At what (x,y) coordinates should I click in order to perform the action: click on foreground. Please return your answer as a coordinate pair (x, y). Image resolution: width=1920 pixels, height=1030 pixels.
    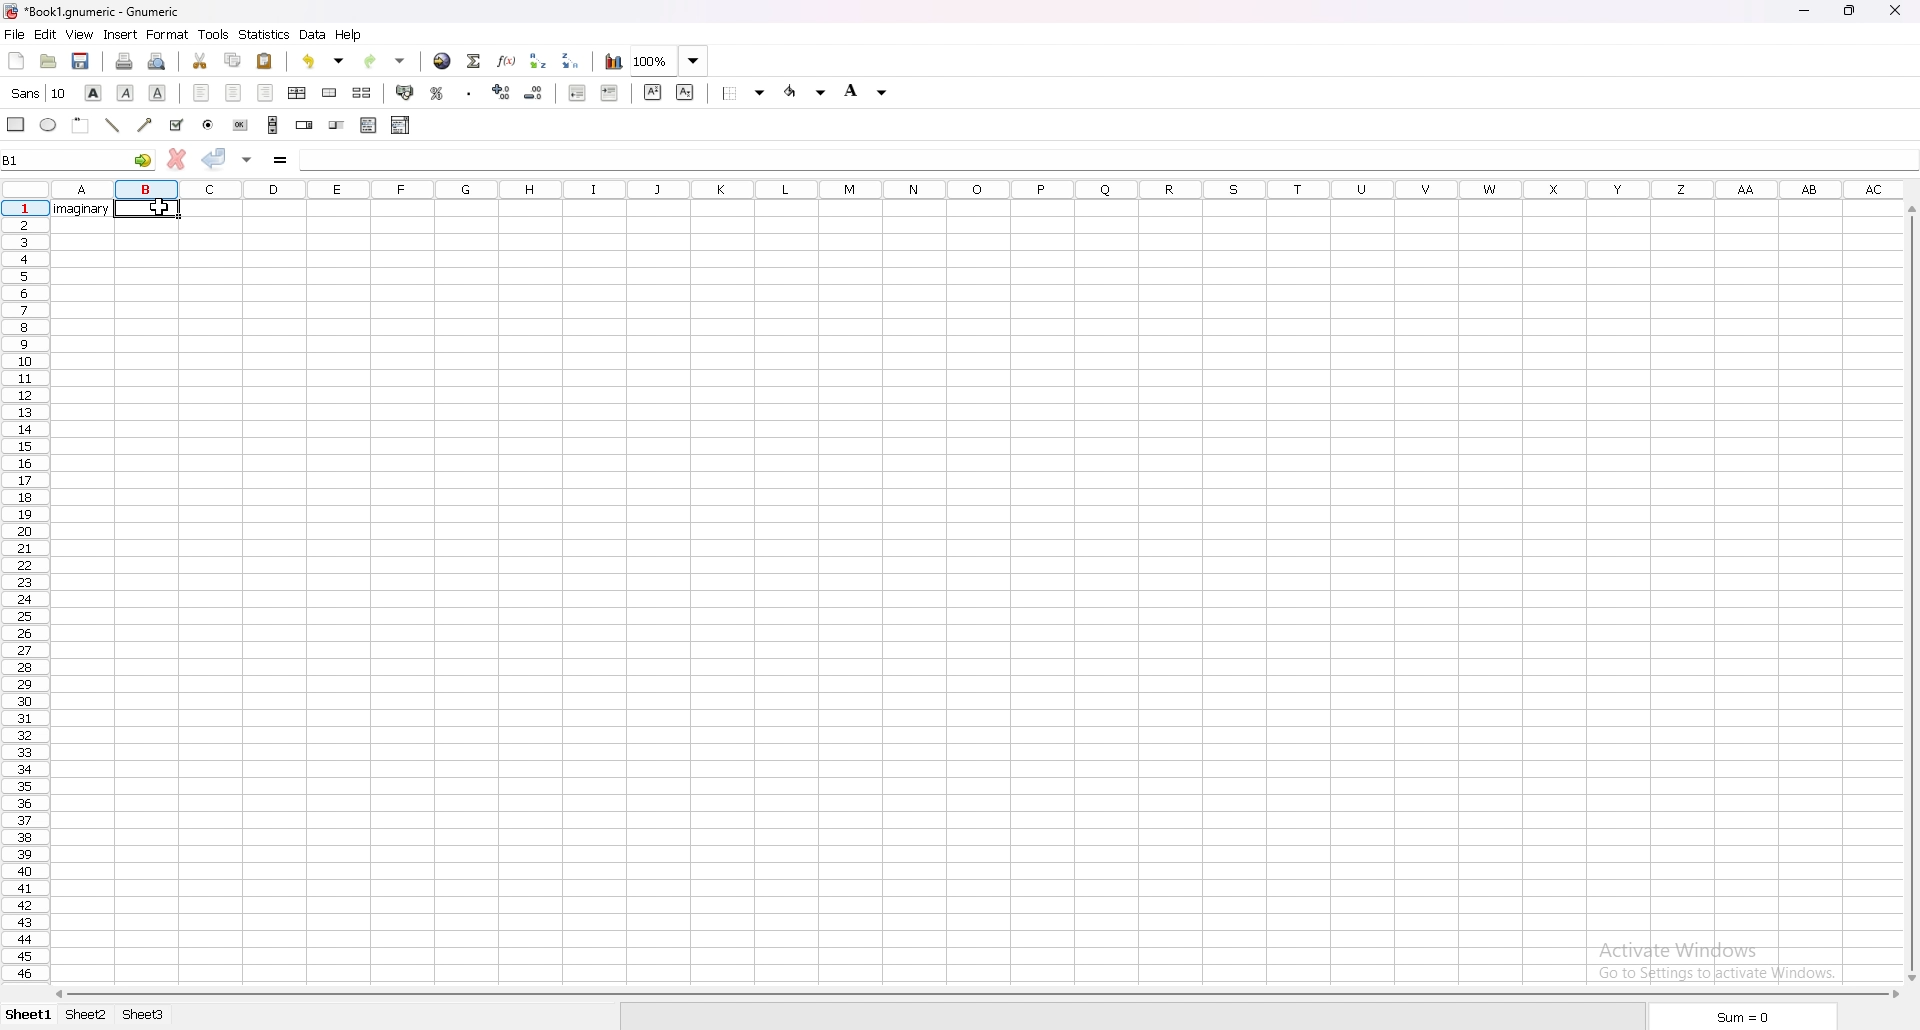
    Looking at the image, I should click on (808, 92).